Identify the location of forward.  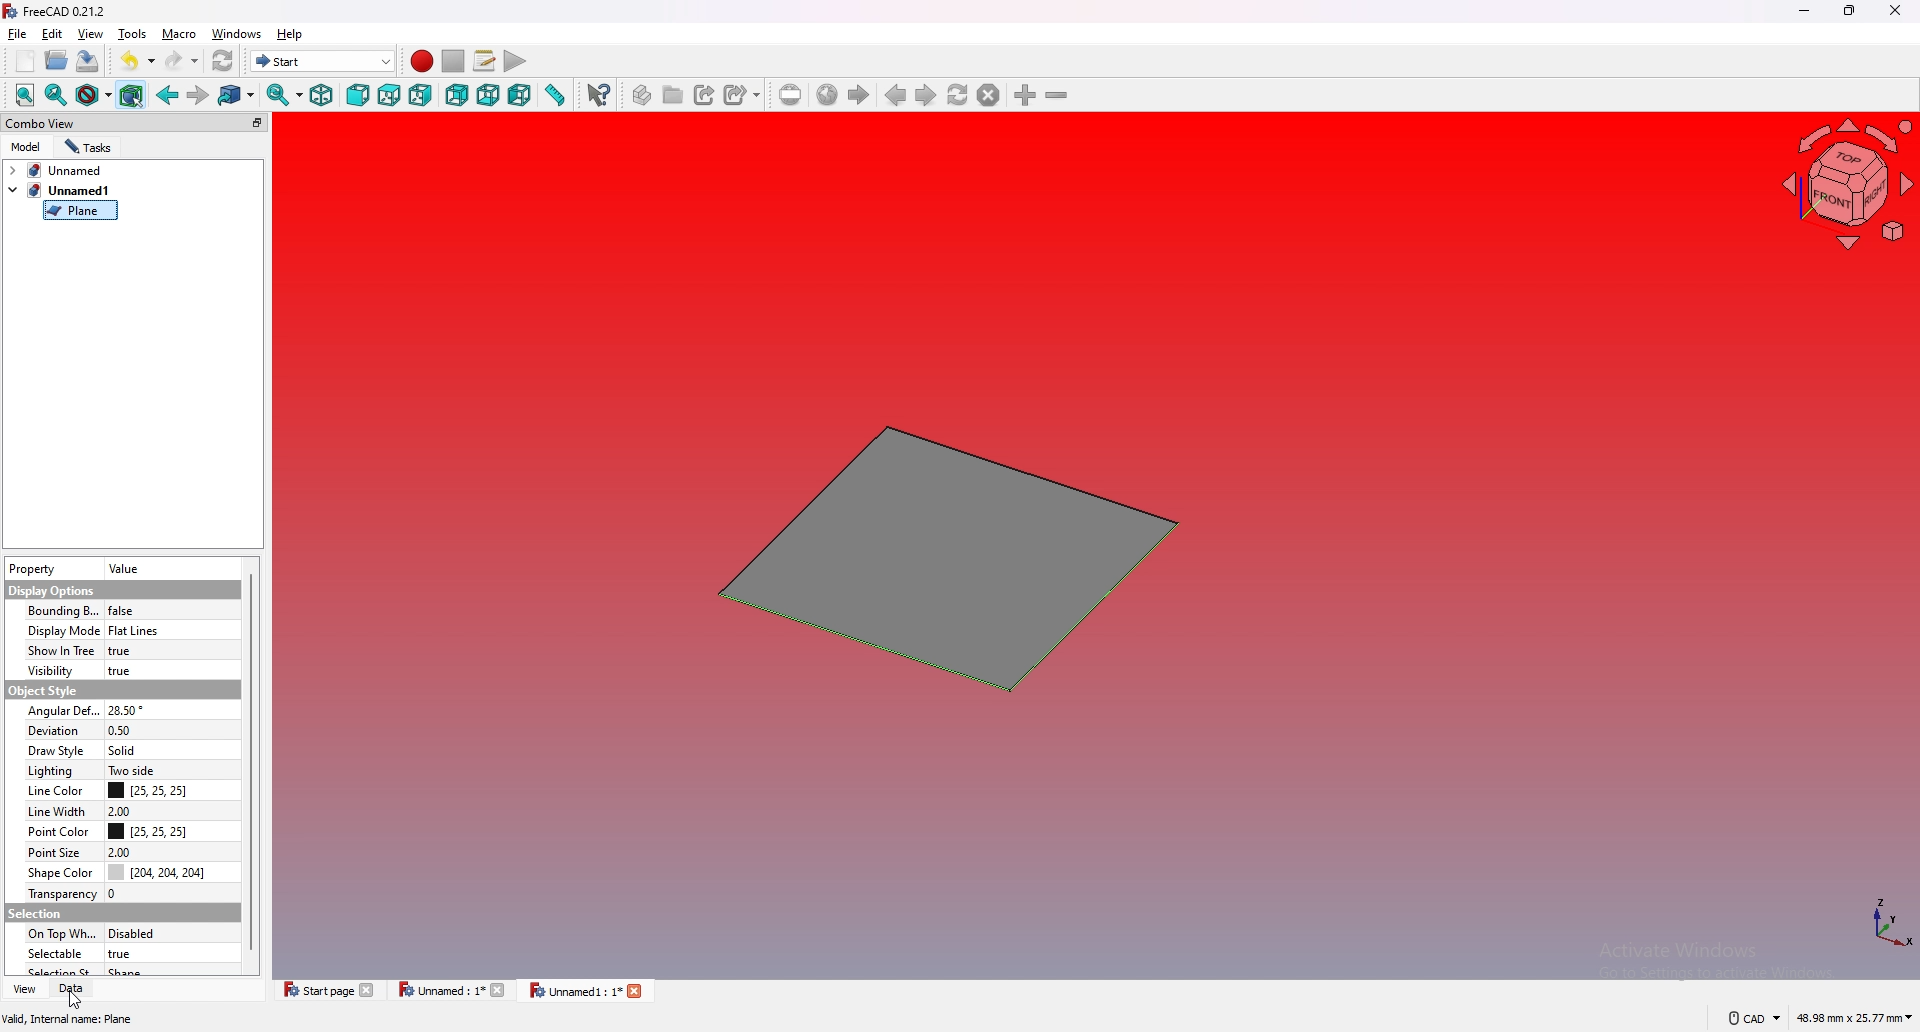
(198, 96).